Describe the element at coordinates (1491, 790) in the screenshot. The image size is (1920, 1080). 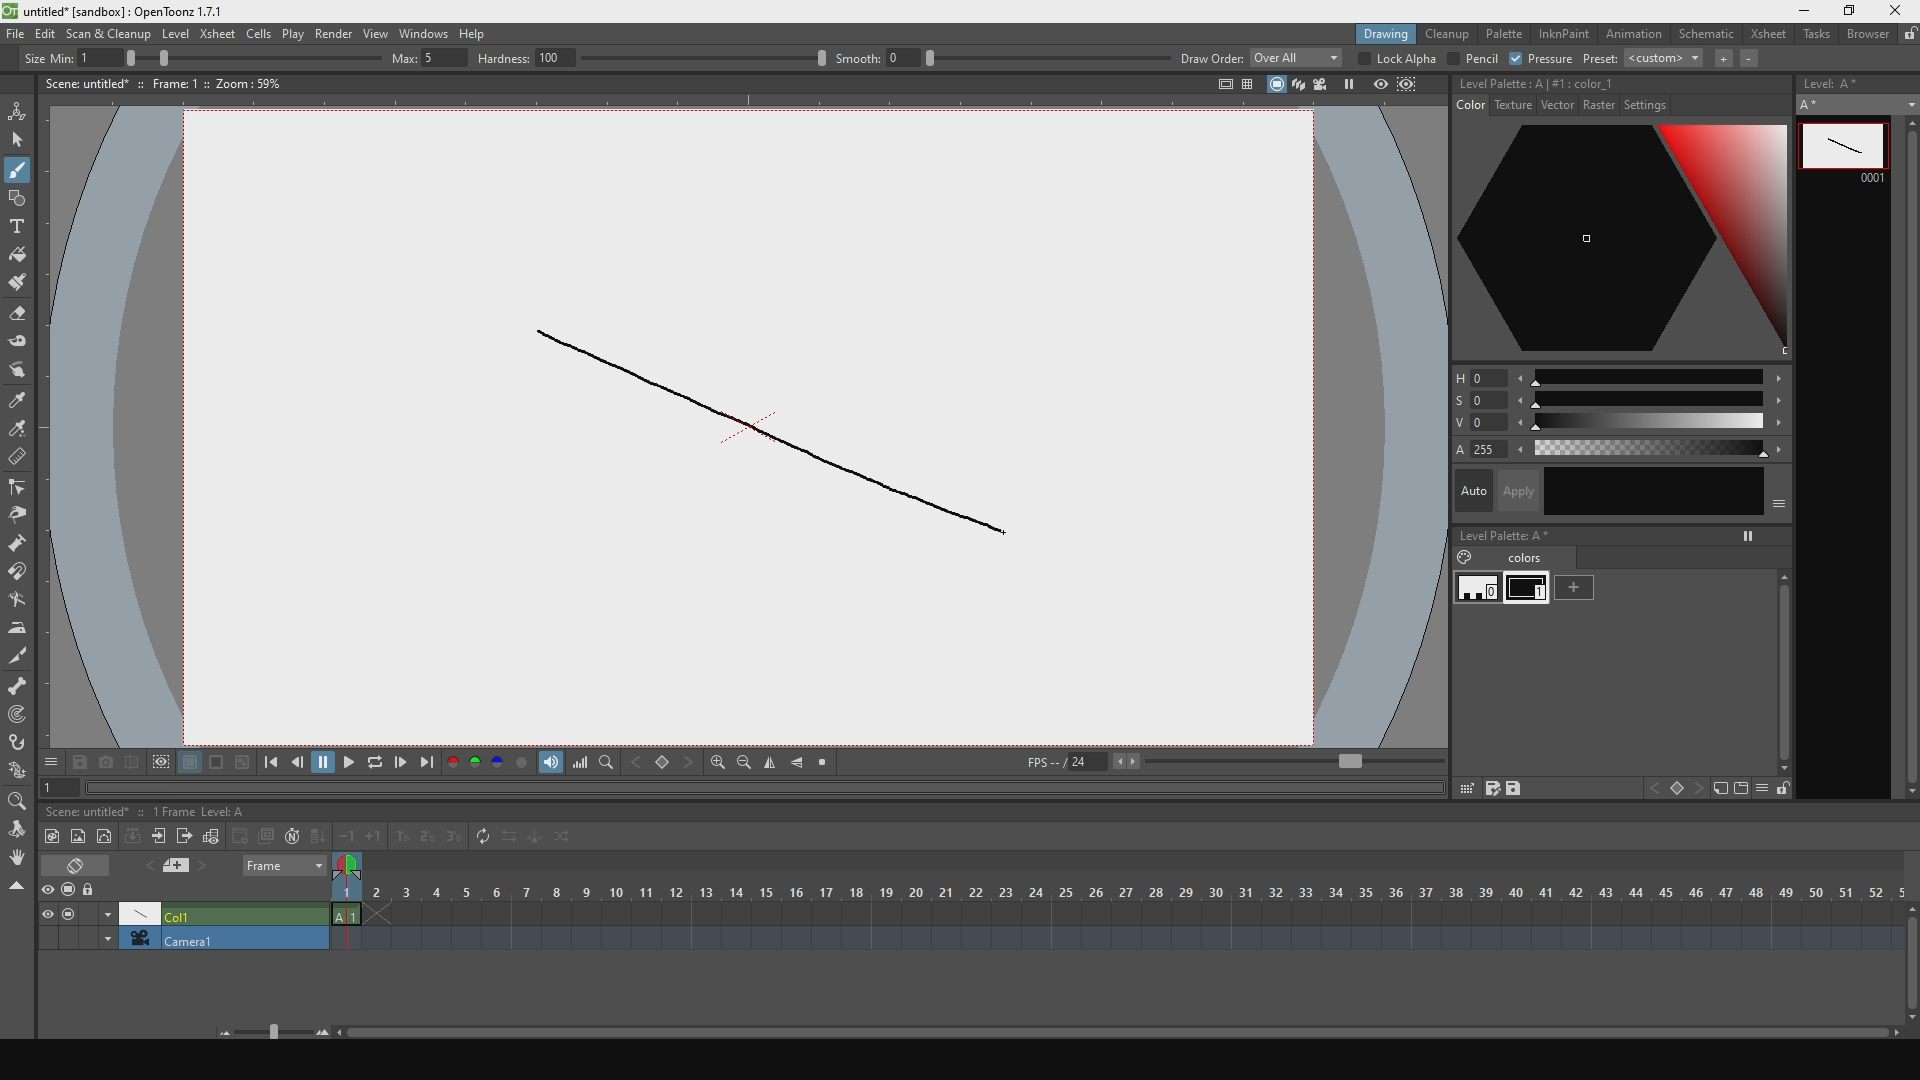
I see `save` at that location.